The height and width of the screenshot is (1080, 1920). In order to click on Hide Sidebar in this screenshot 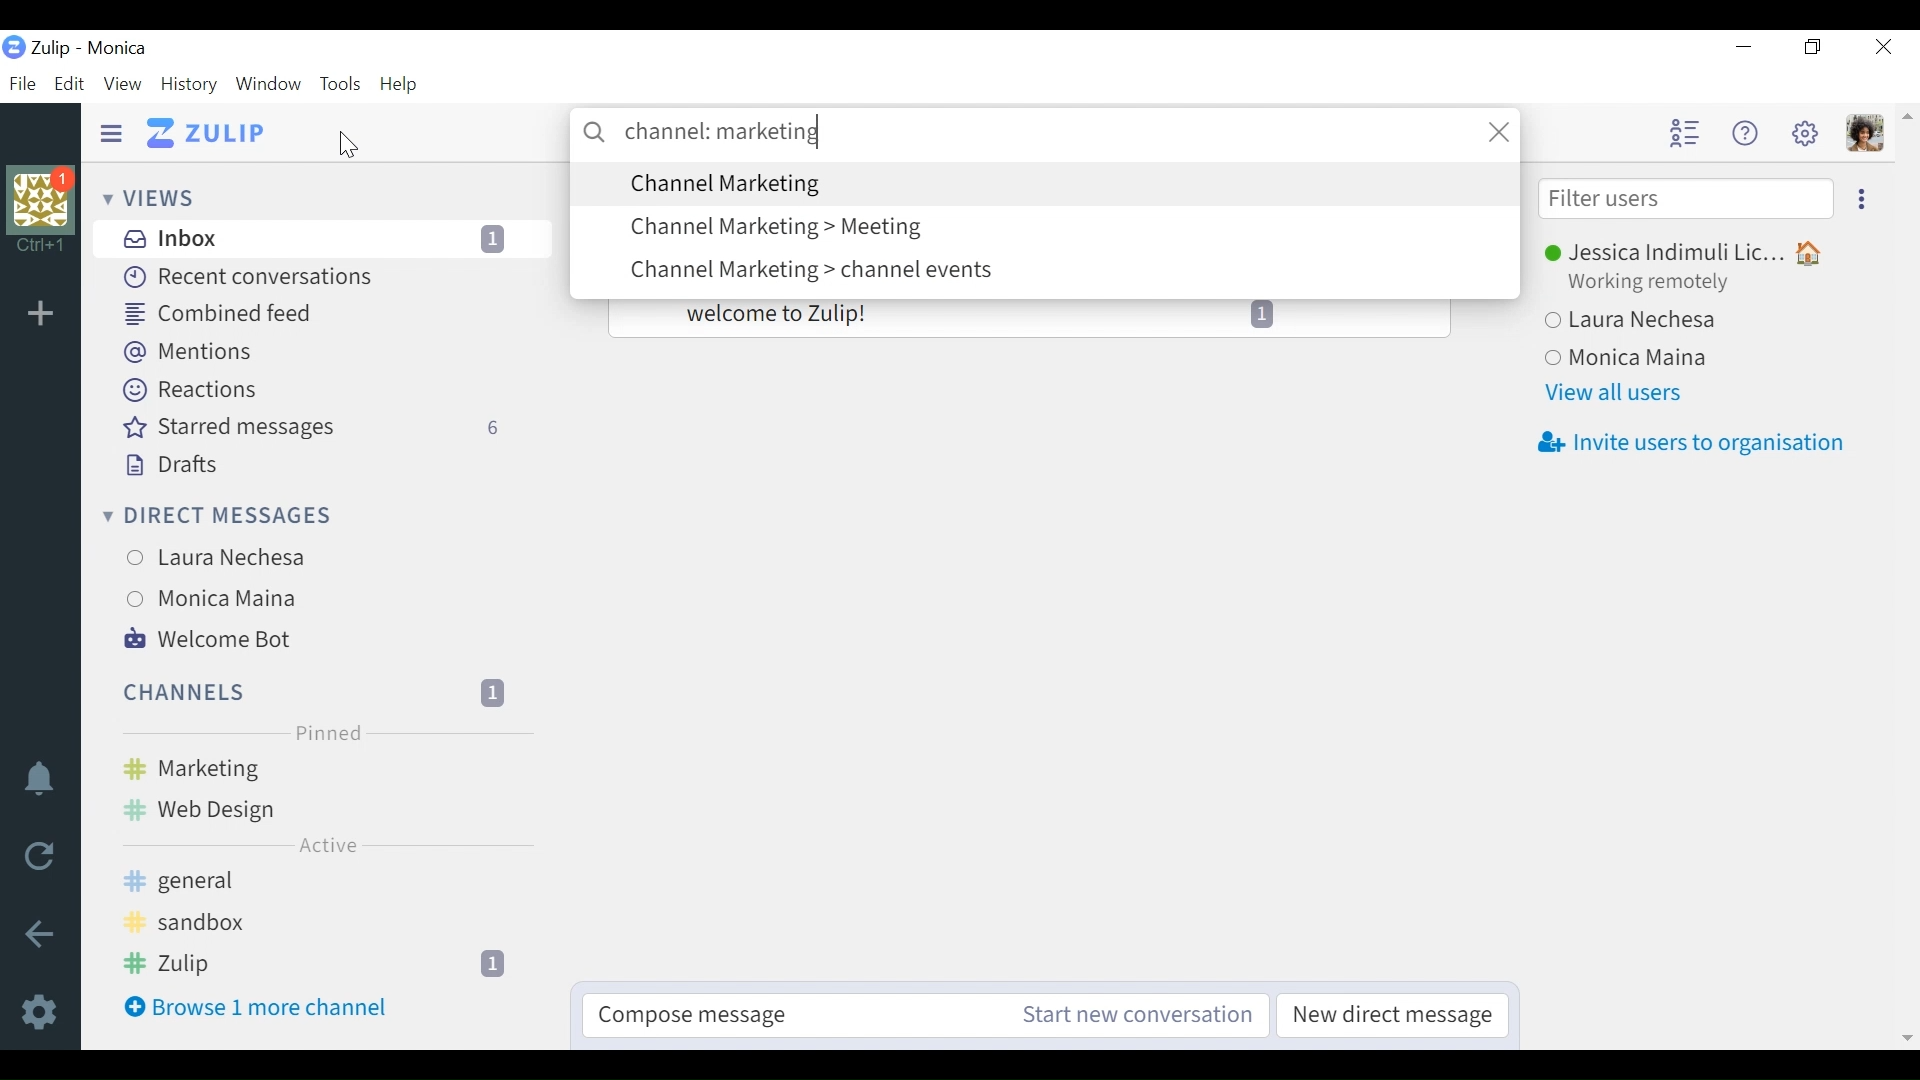, I will do `click(109, 133)`.